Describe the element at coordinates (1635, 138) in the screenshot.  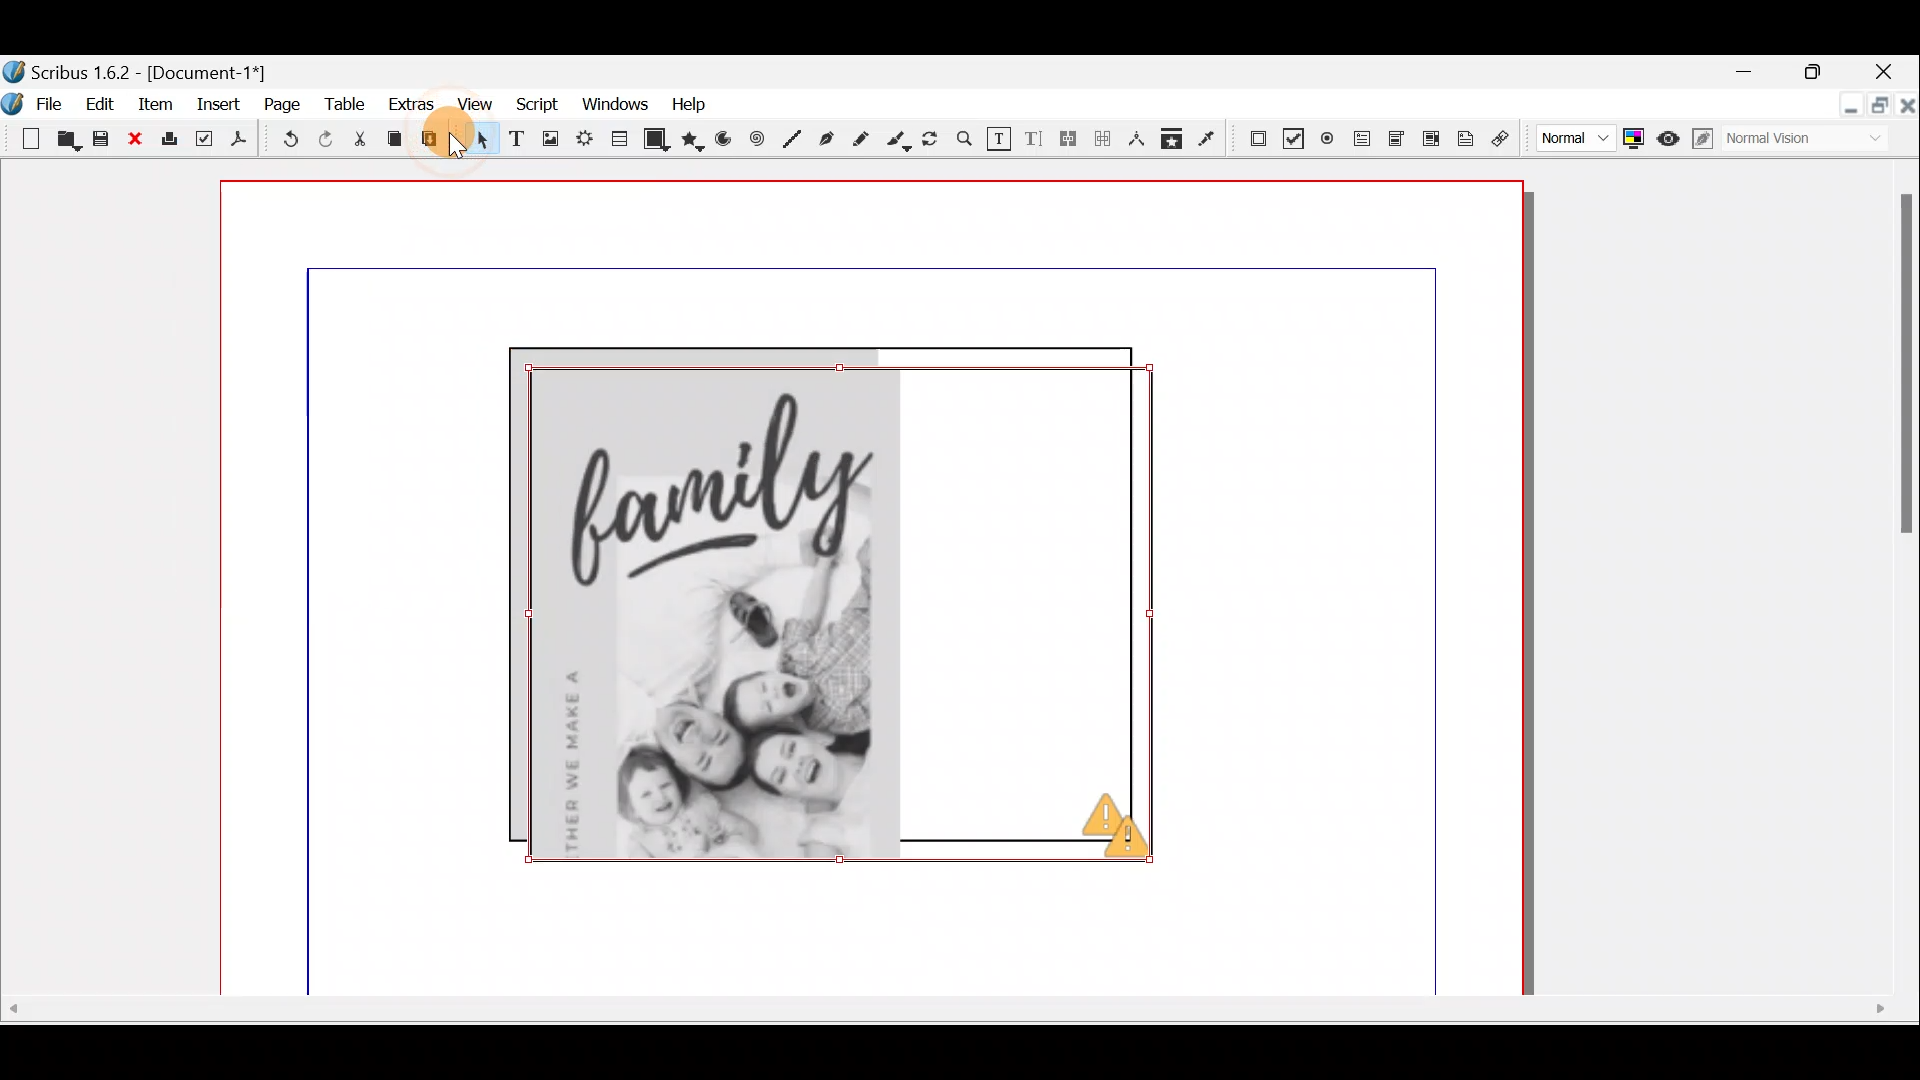
I see `Toggle colour management system` at that location.